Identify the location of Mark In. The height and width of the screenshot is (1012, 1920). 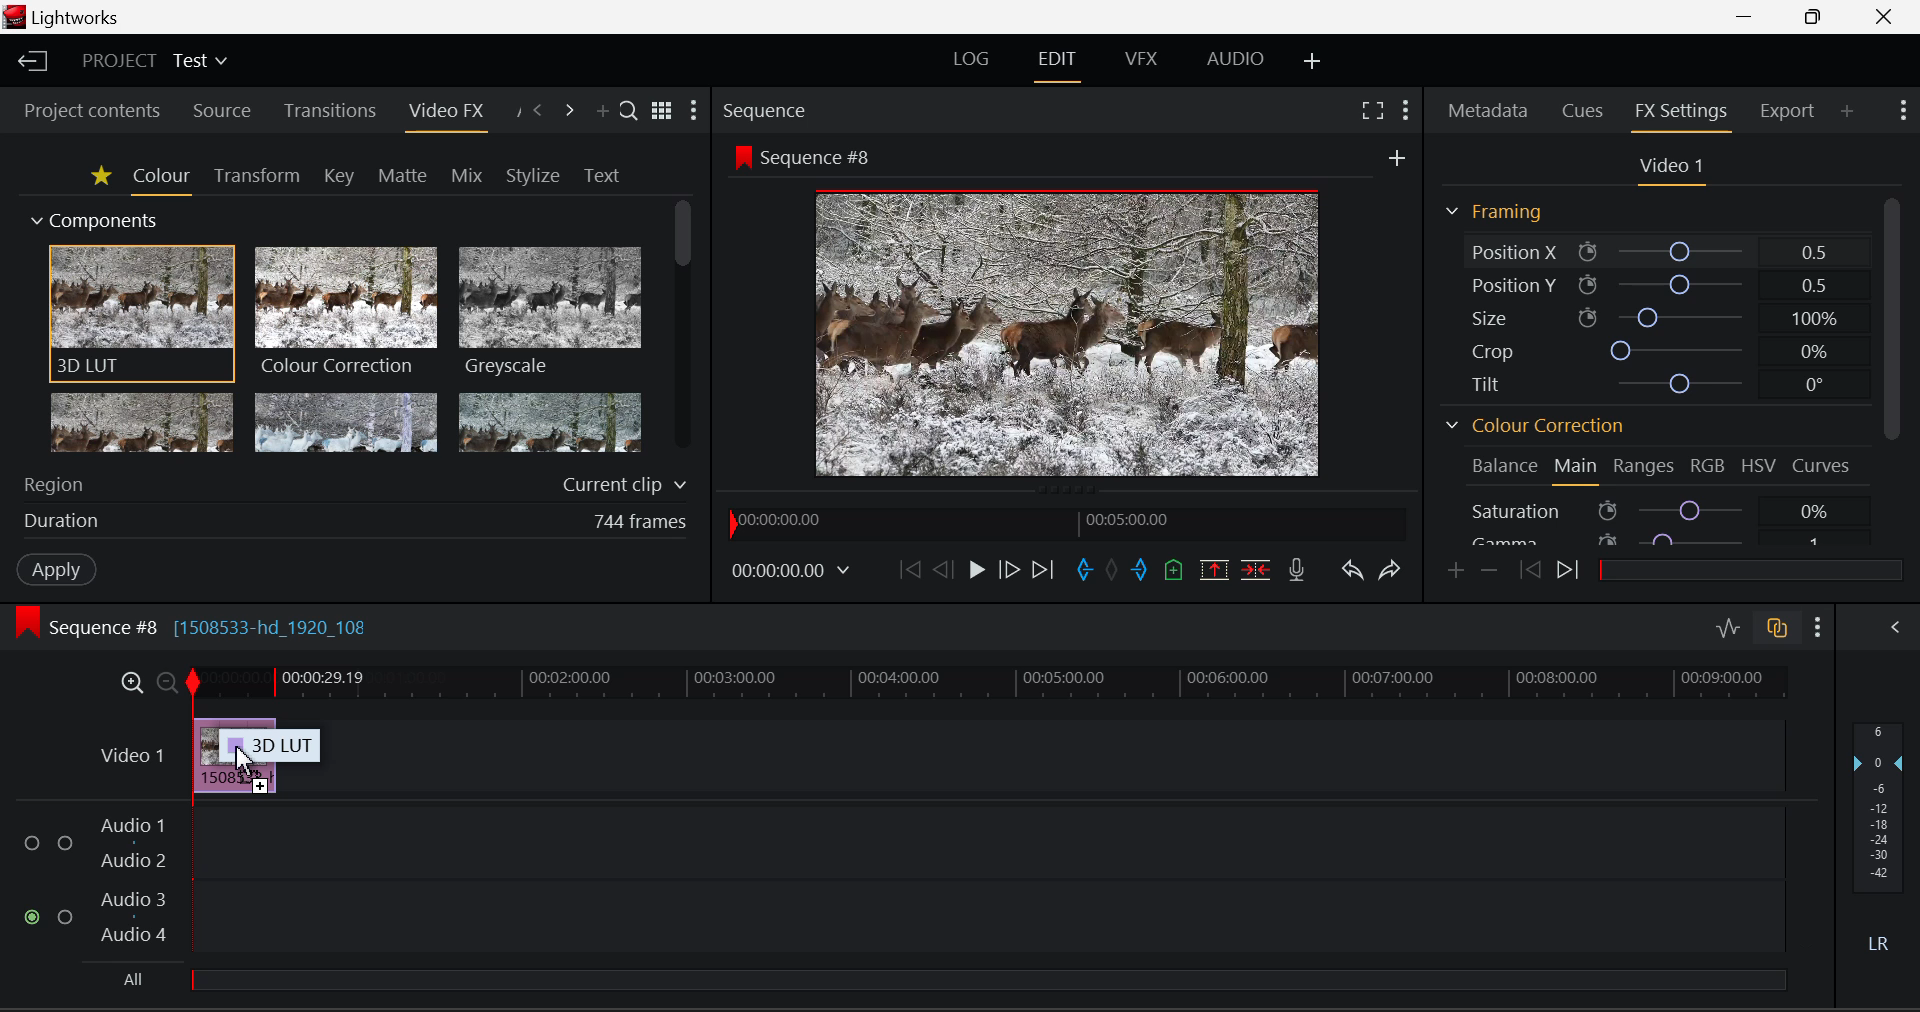
(1084, 571).